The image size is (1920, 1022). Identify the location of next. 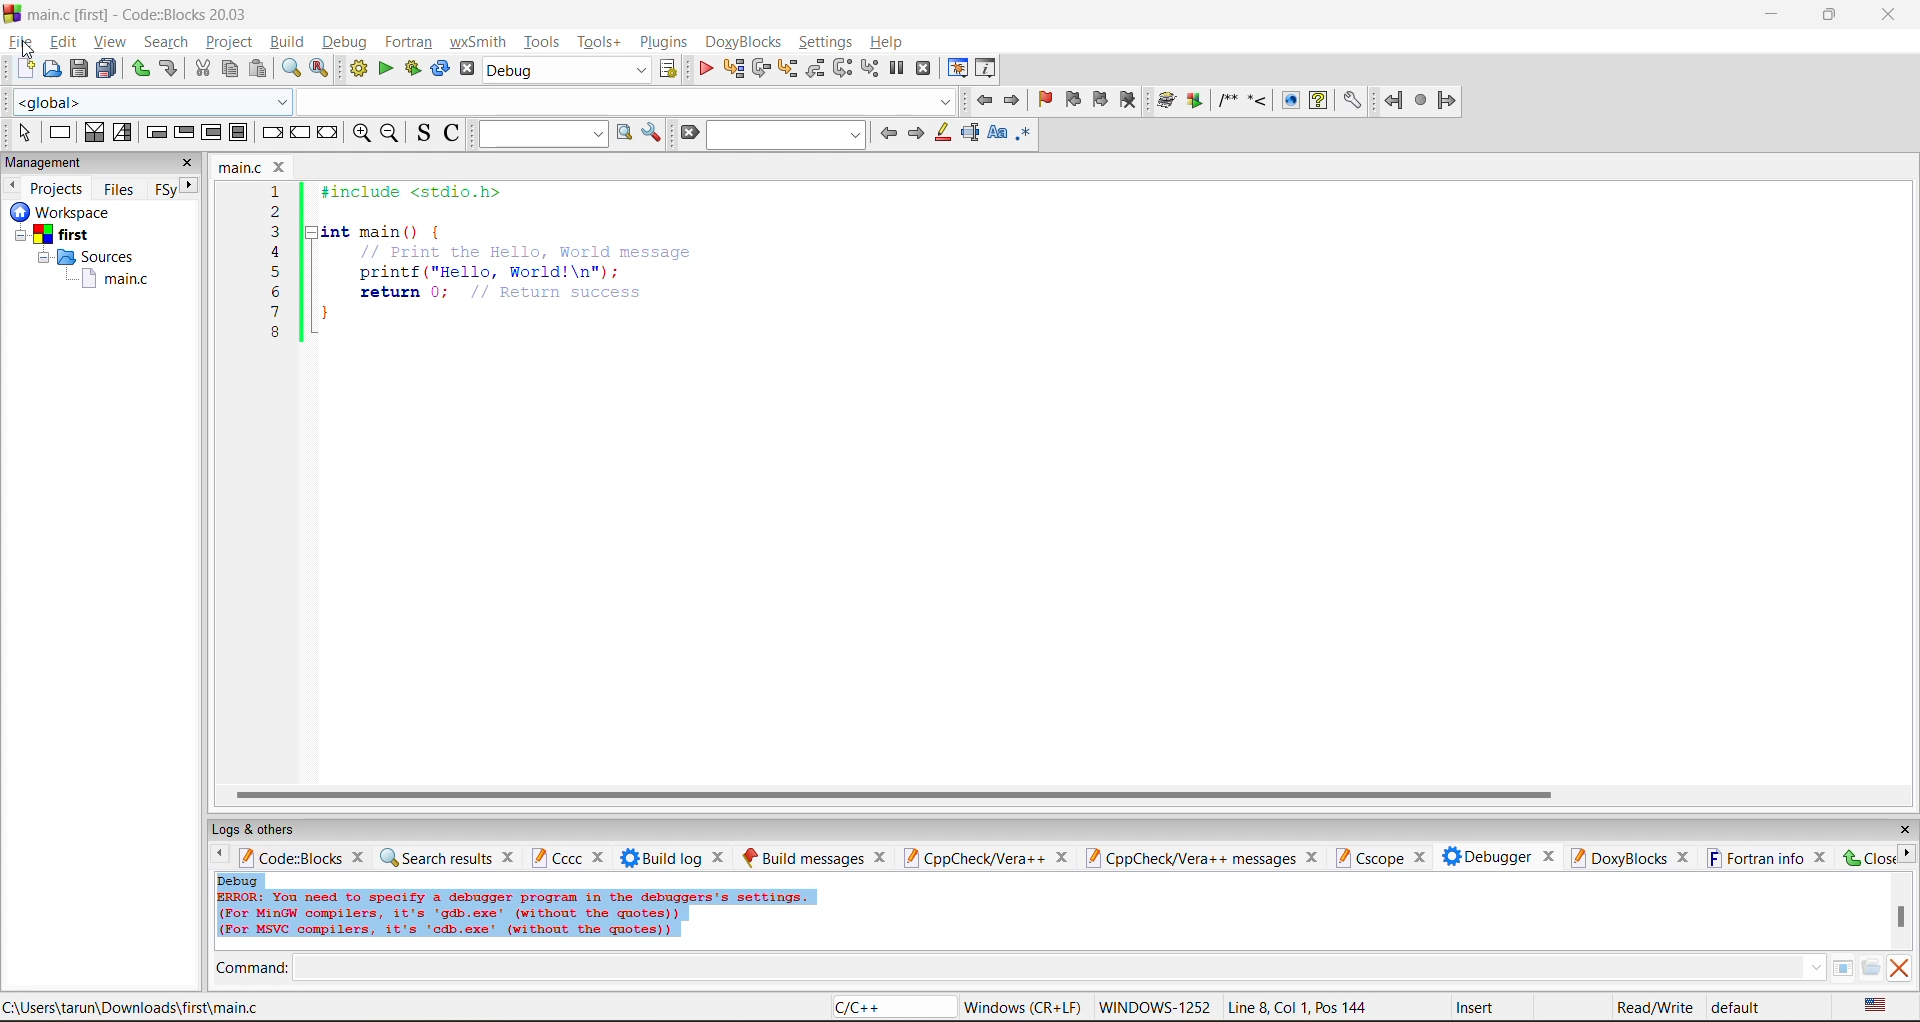
(190, 185).